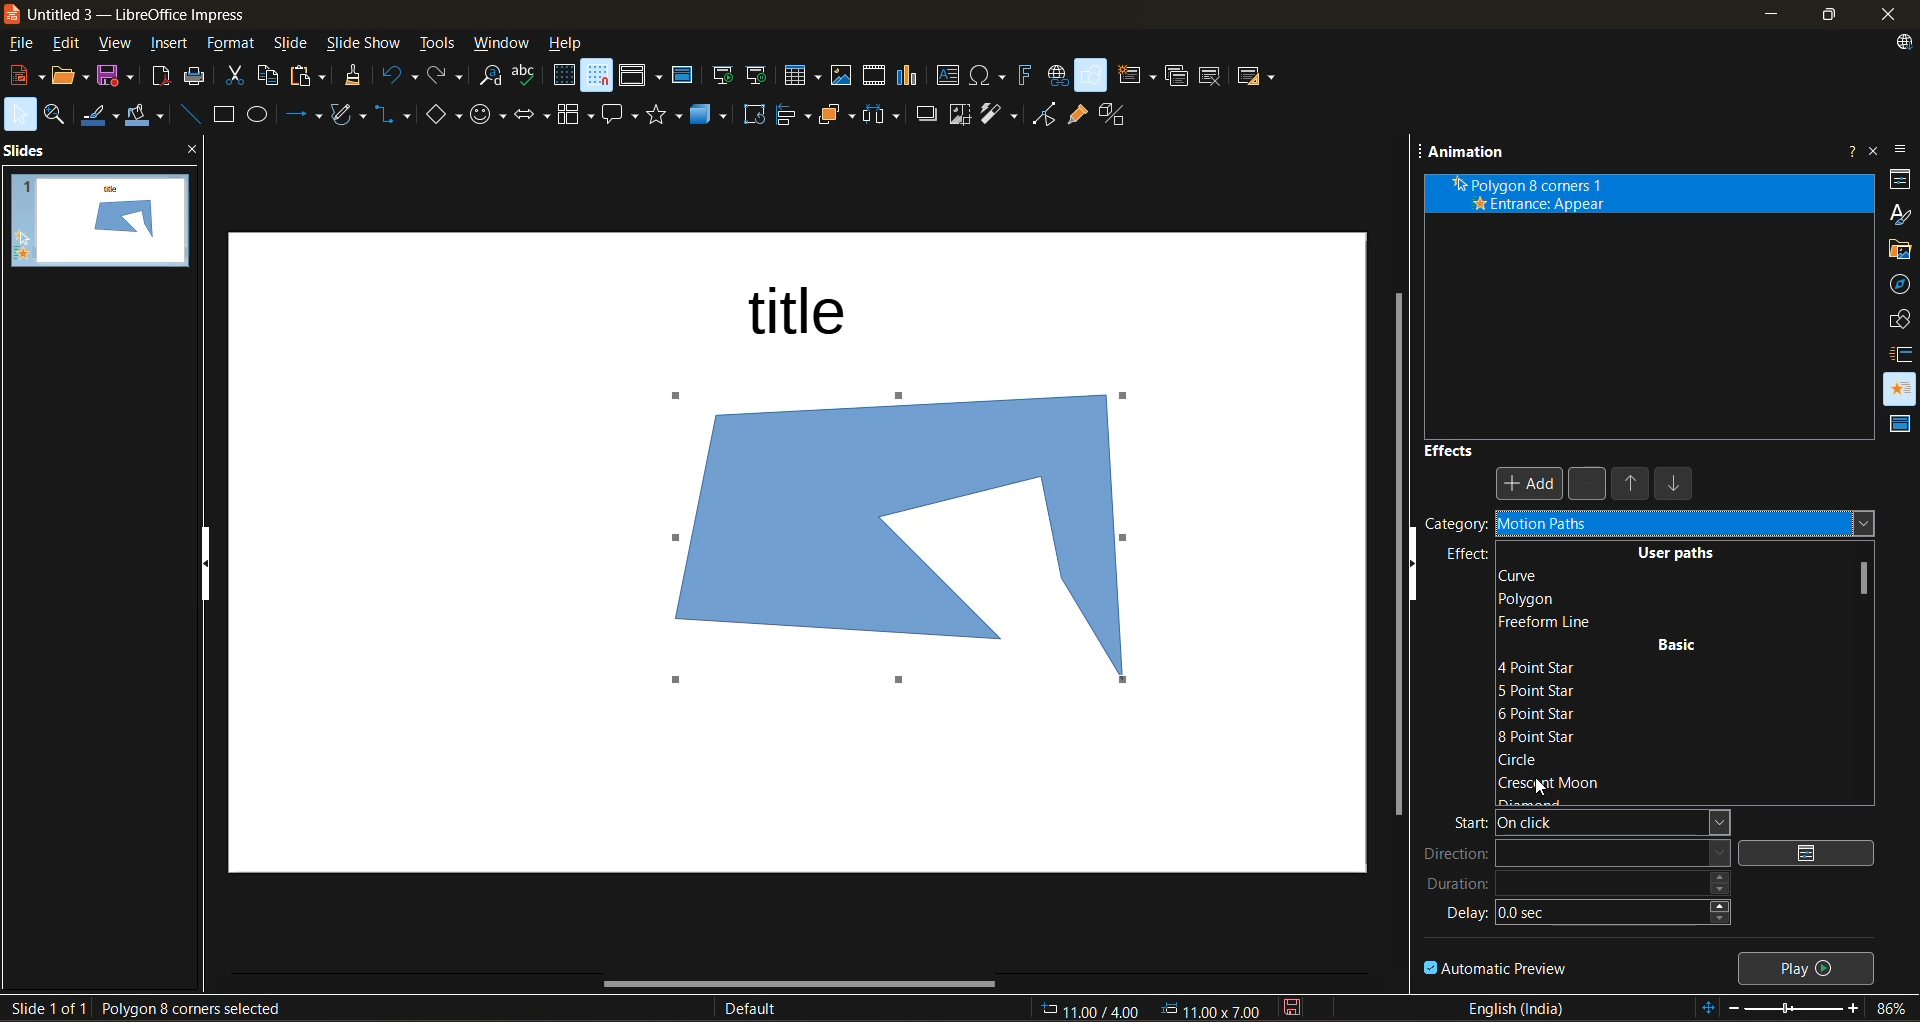  I want to click on minimize, so click(1767, 17).